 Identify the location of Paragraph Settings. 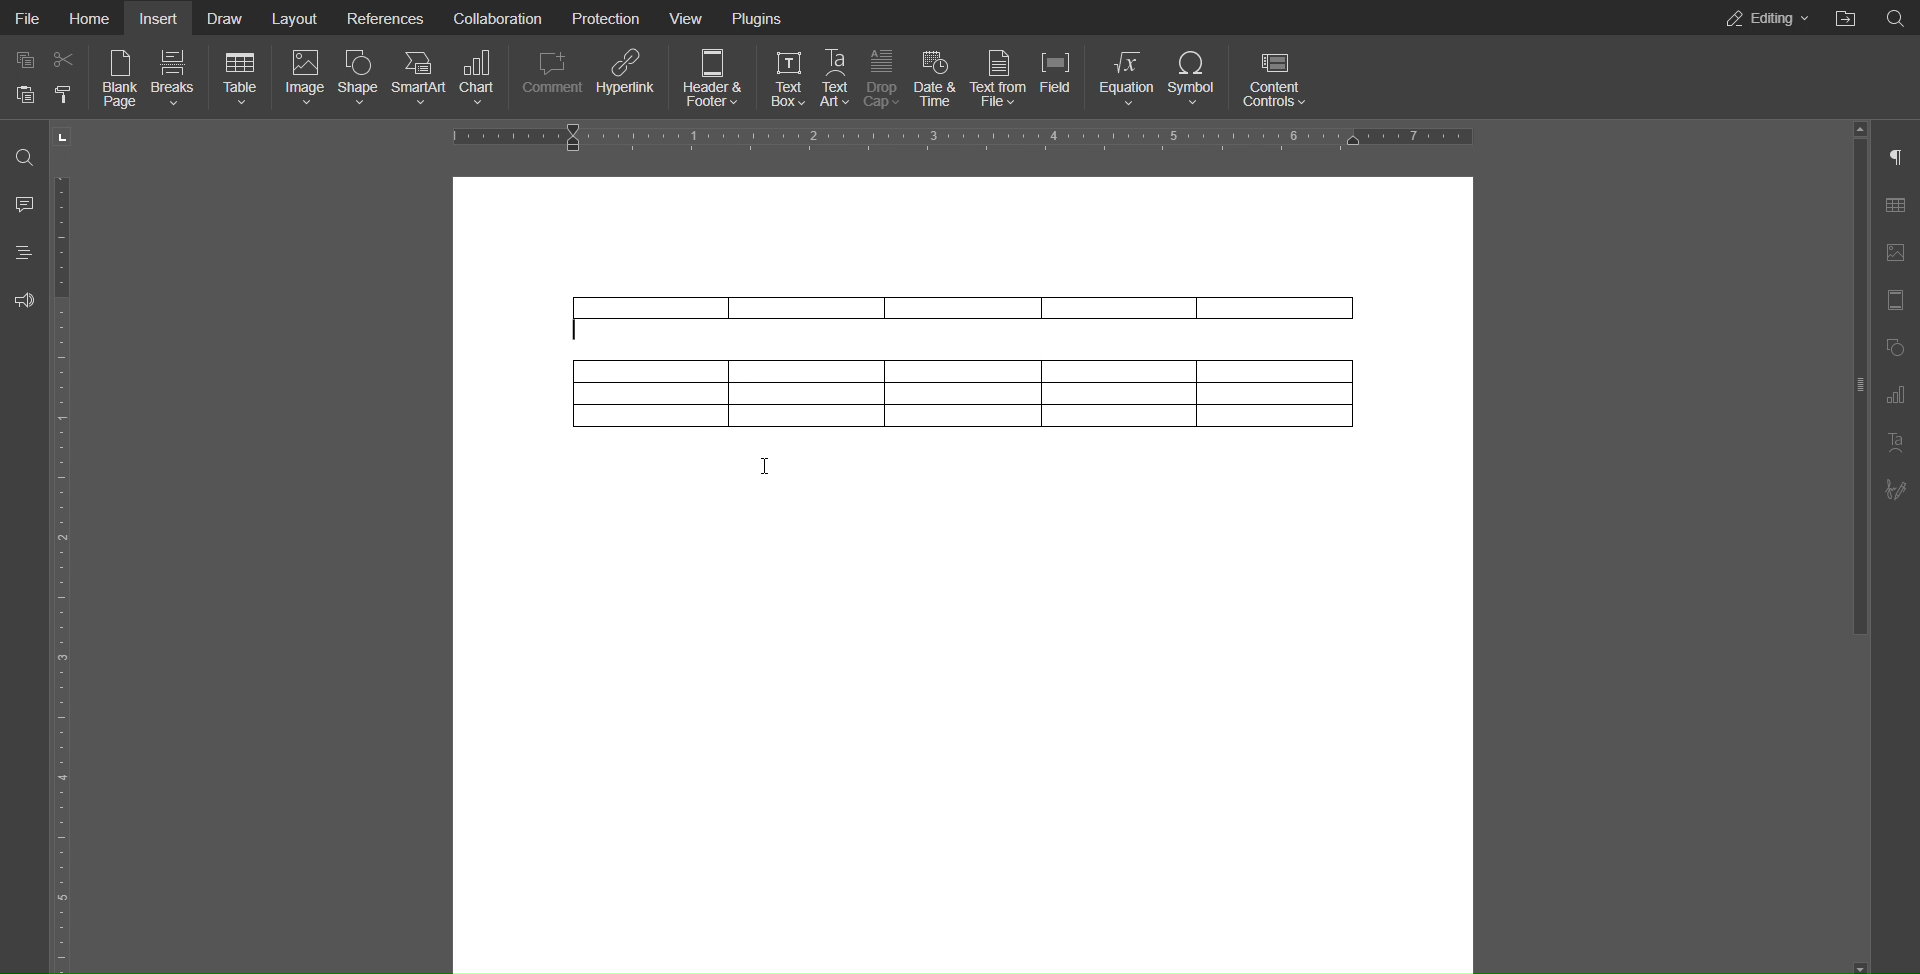
(1896, 156).